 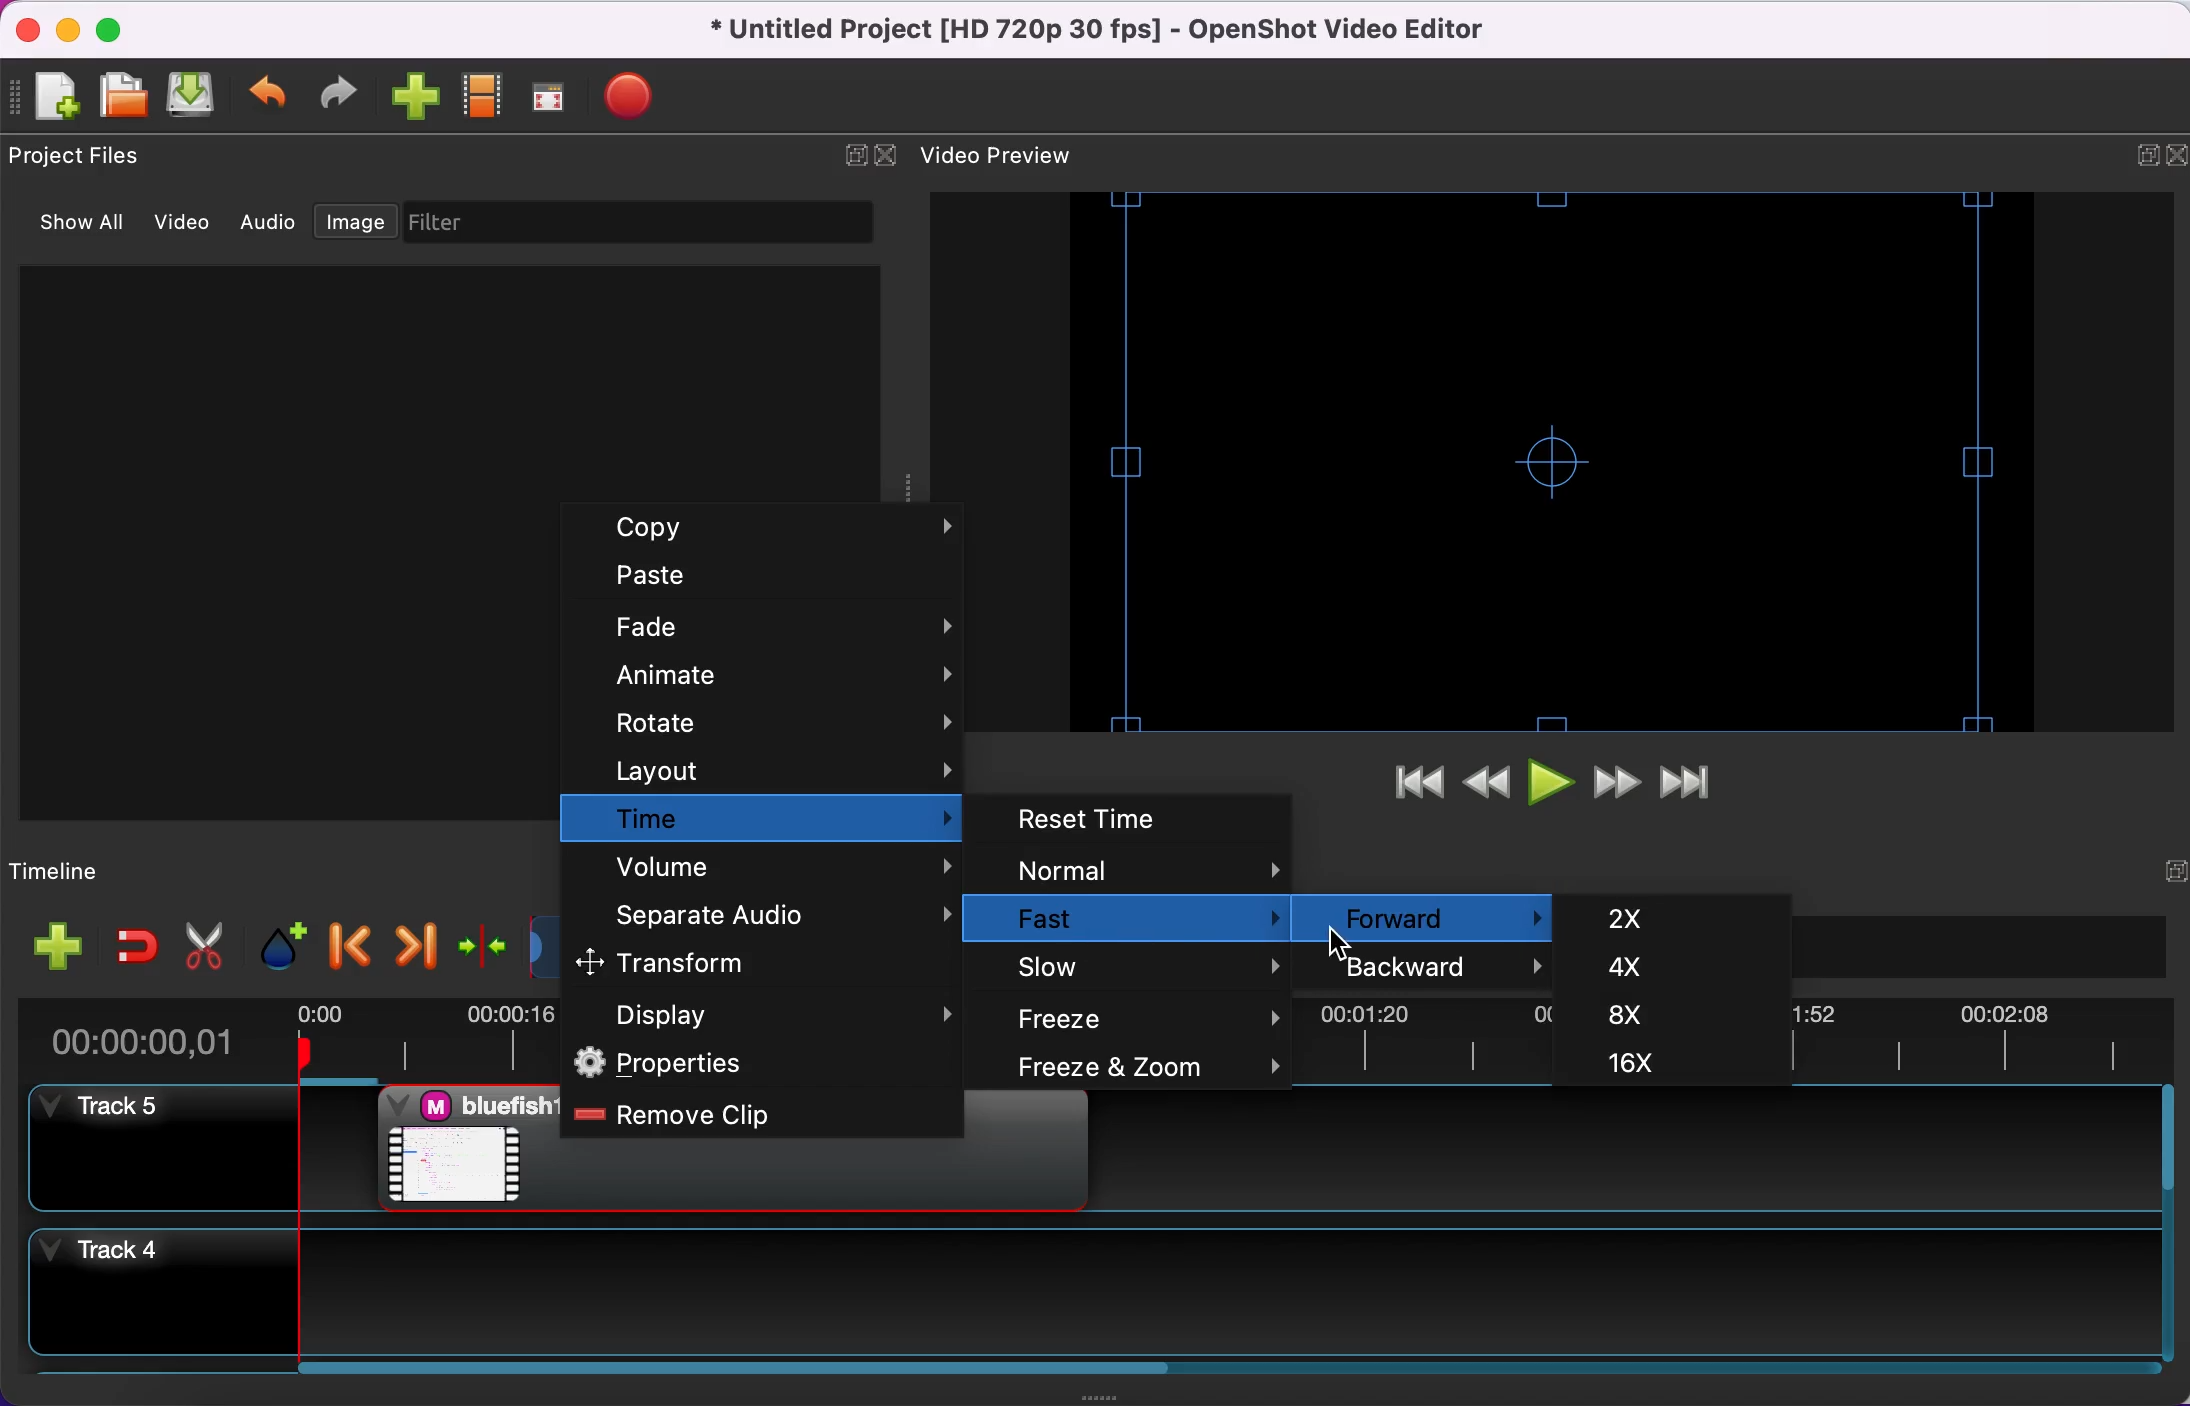 I want to click on track 4, so click(x=1099, y=1297).